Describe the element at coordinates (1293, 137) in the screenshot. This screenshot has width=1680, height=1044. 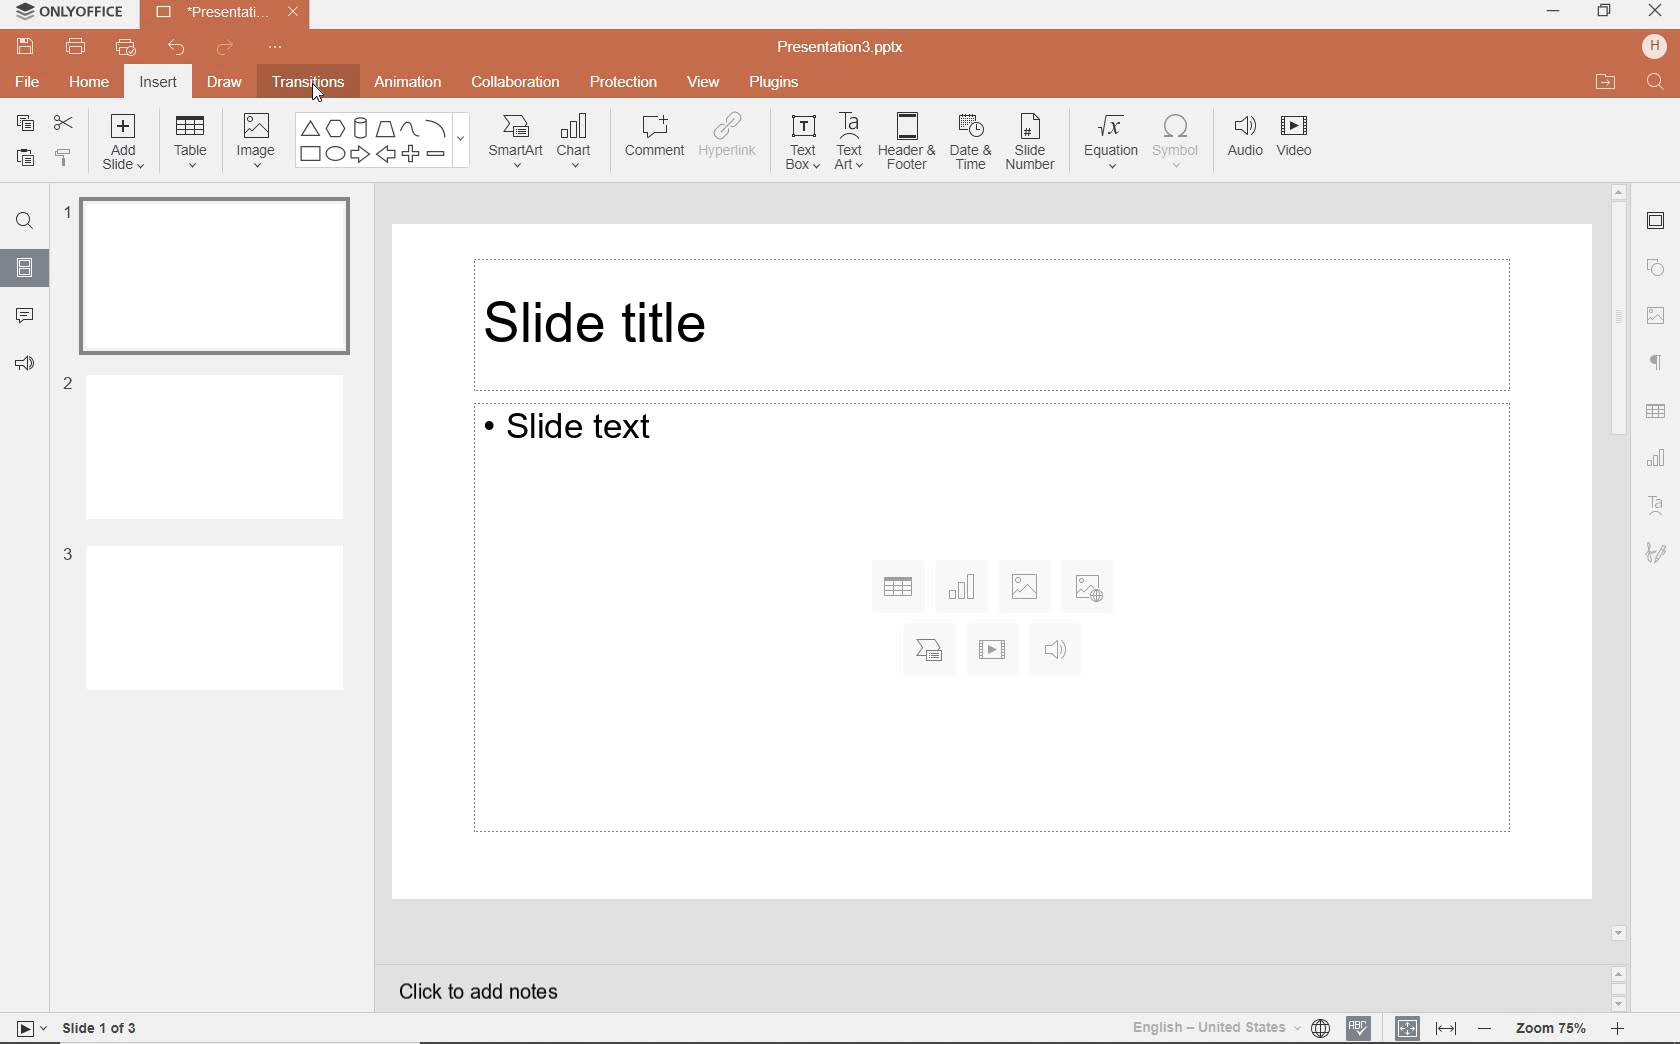
I see `VIDEO` at that location.